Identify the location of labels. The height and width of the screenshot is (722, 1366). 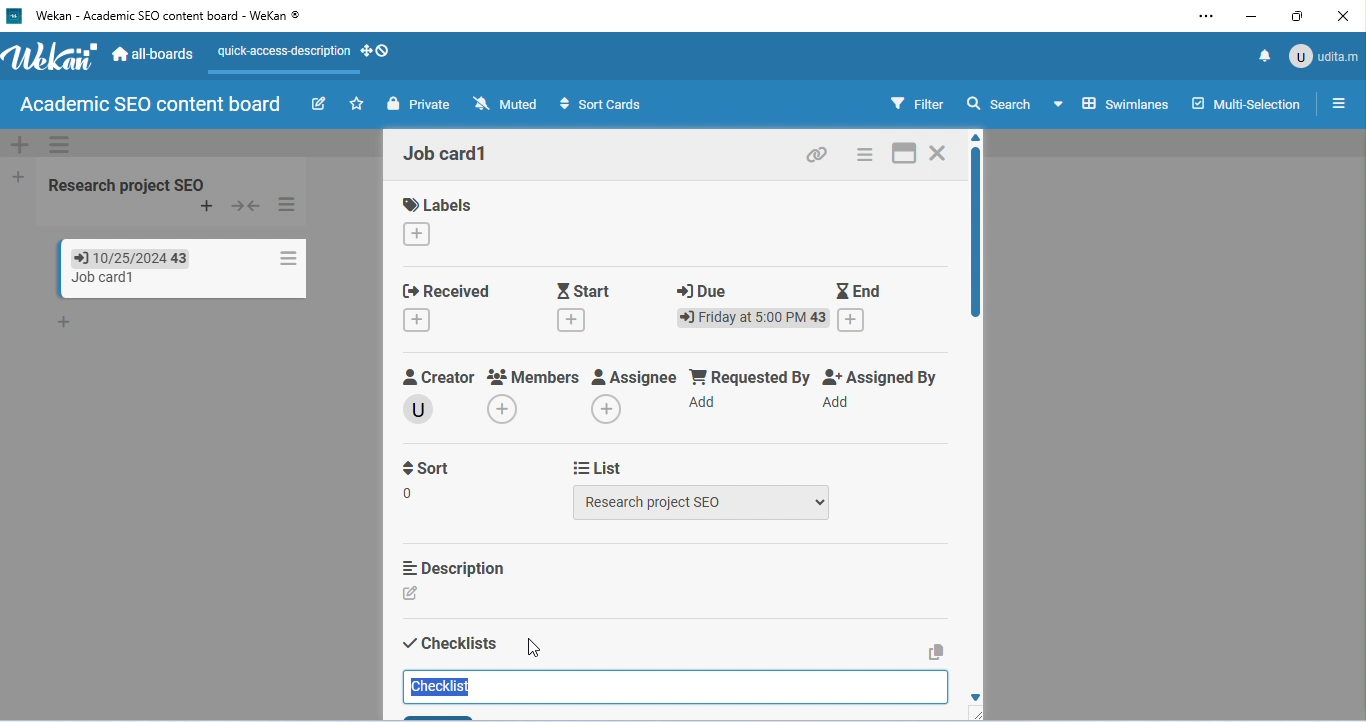
(438, 205).